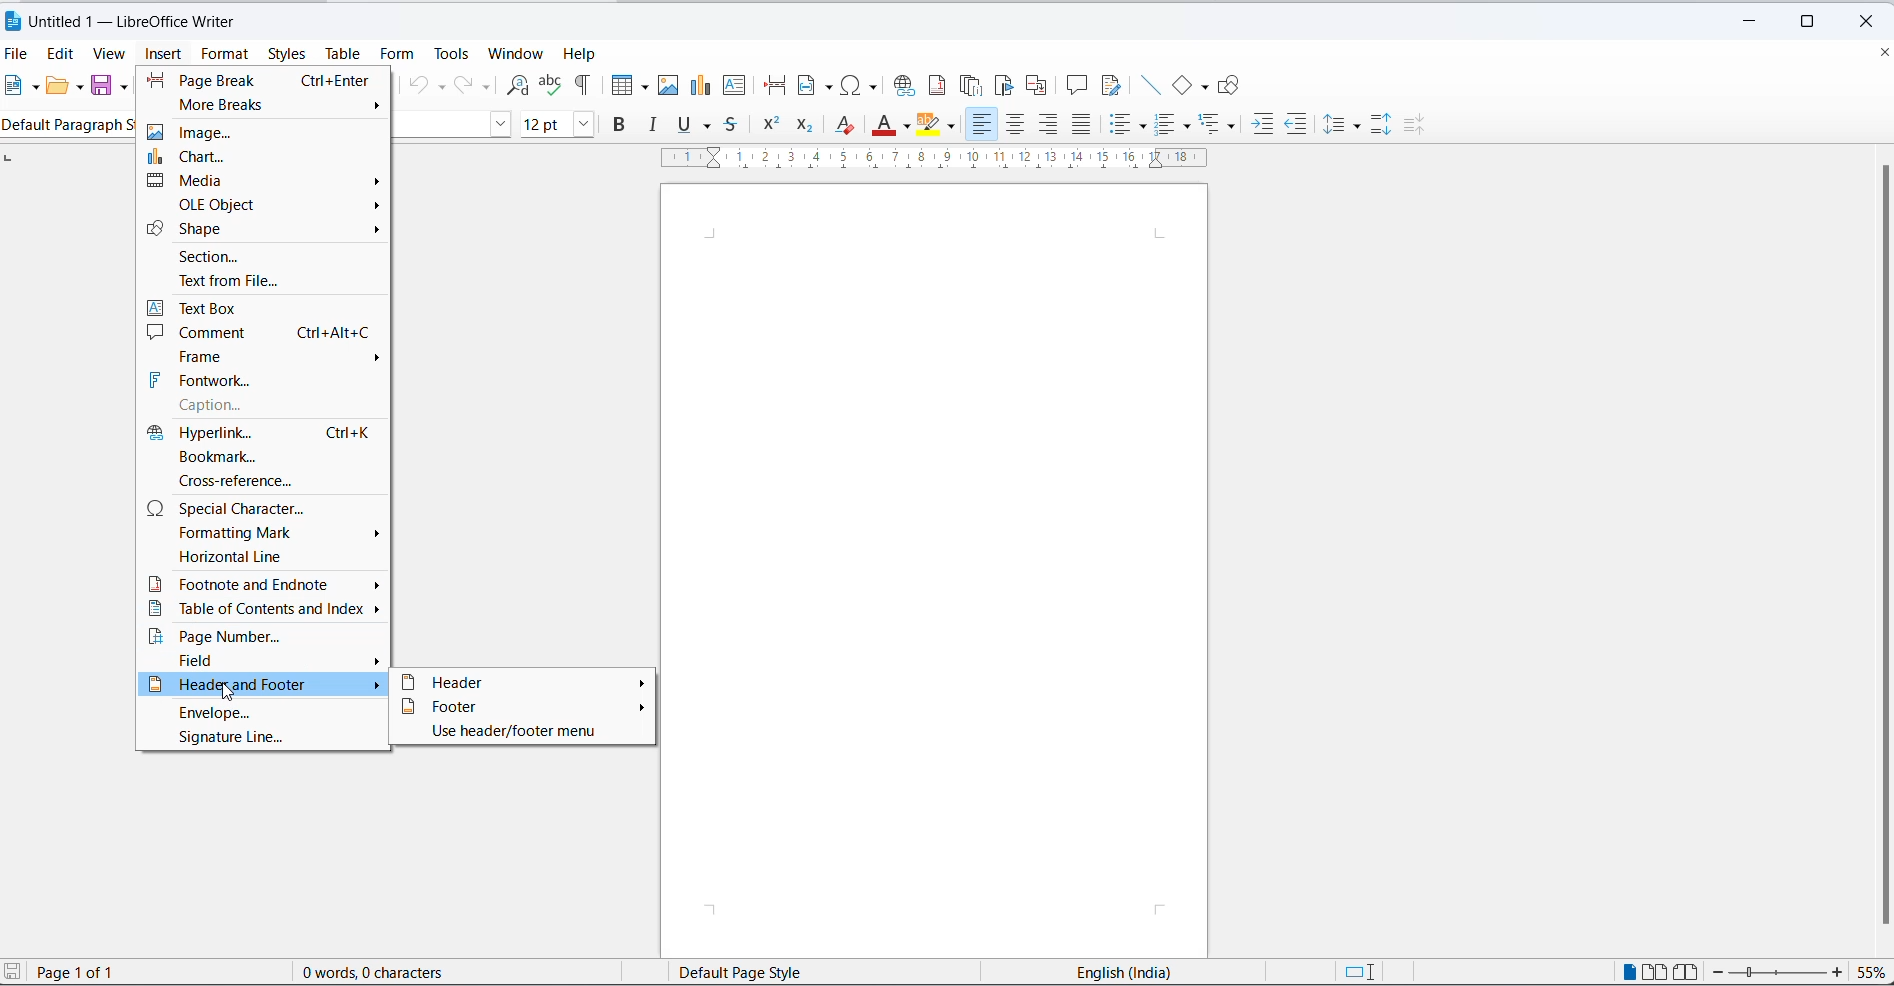  I want to click on new file options, so click(34, 86).